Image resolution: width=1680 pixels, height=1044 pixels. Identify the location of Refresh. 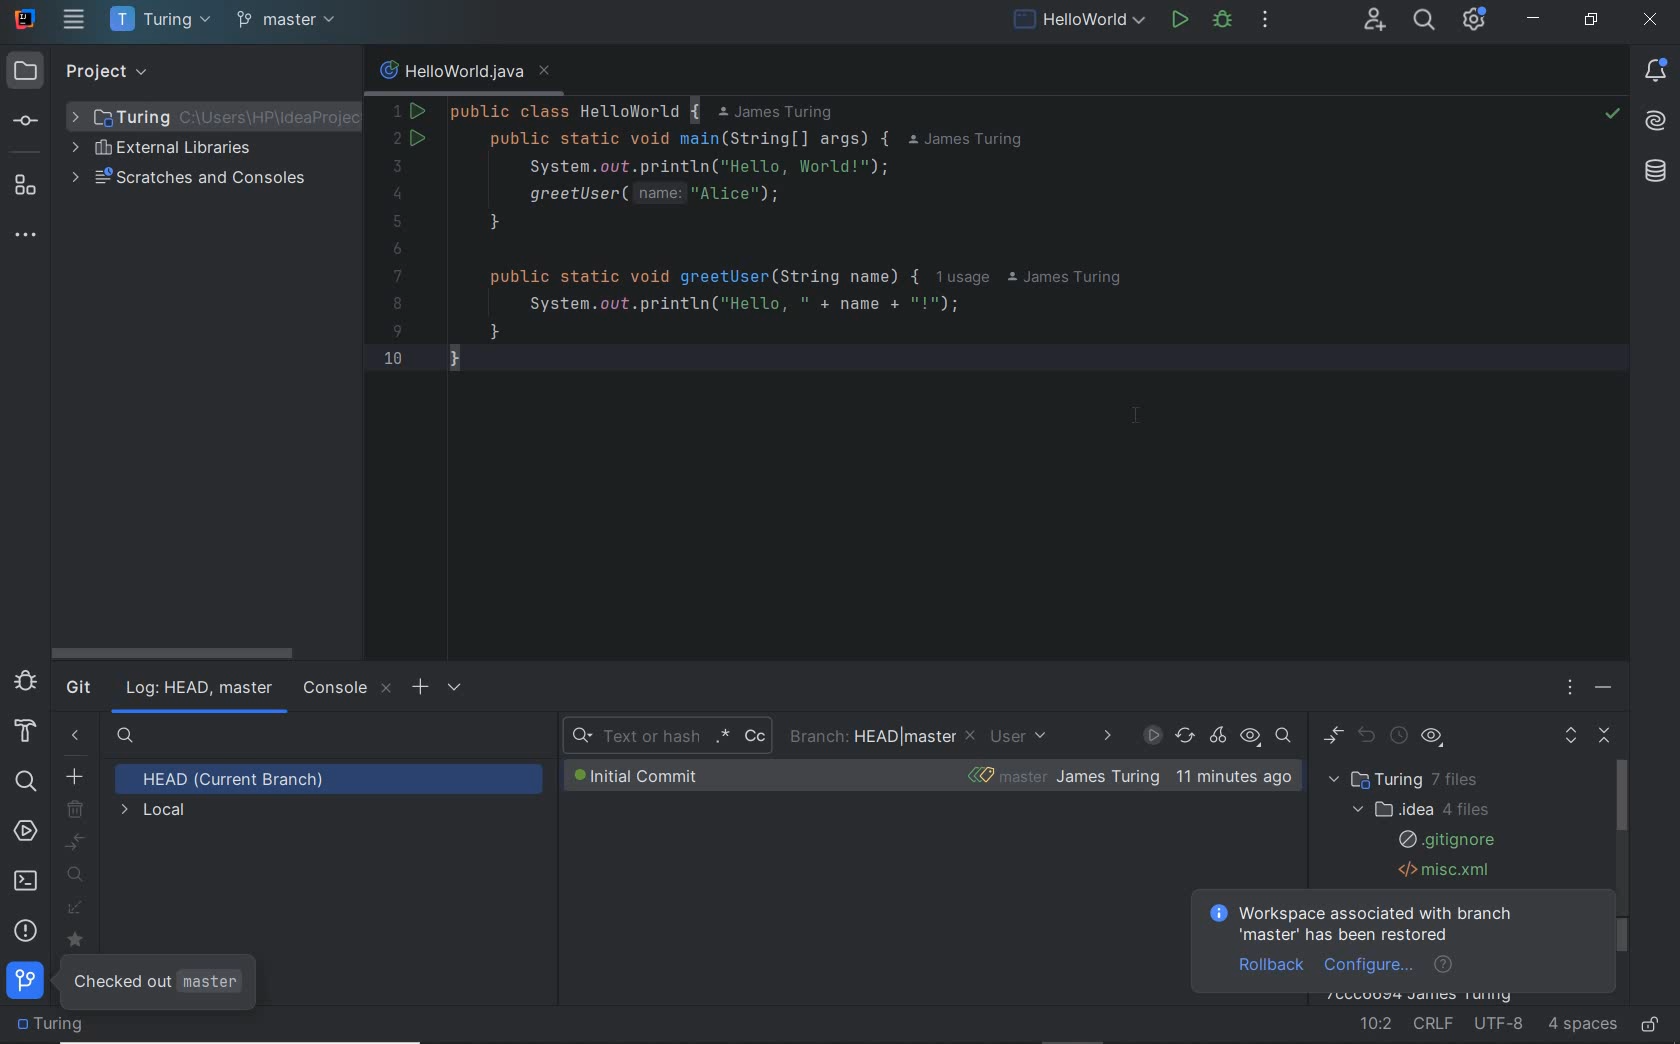
(1185, 737).